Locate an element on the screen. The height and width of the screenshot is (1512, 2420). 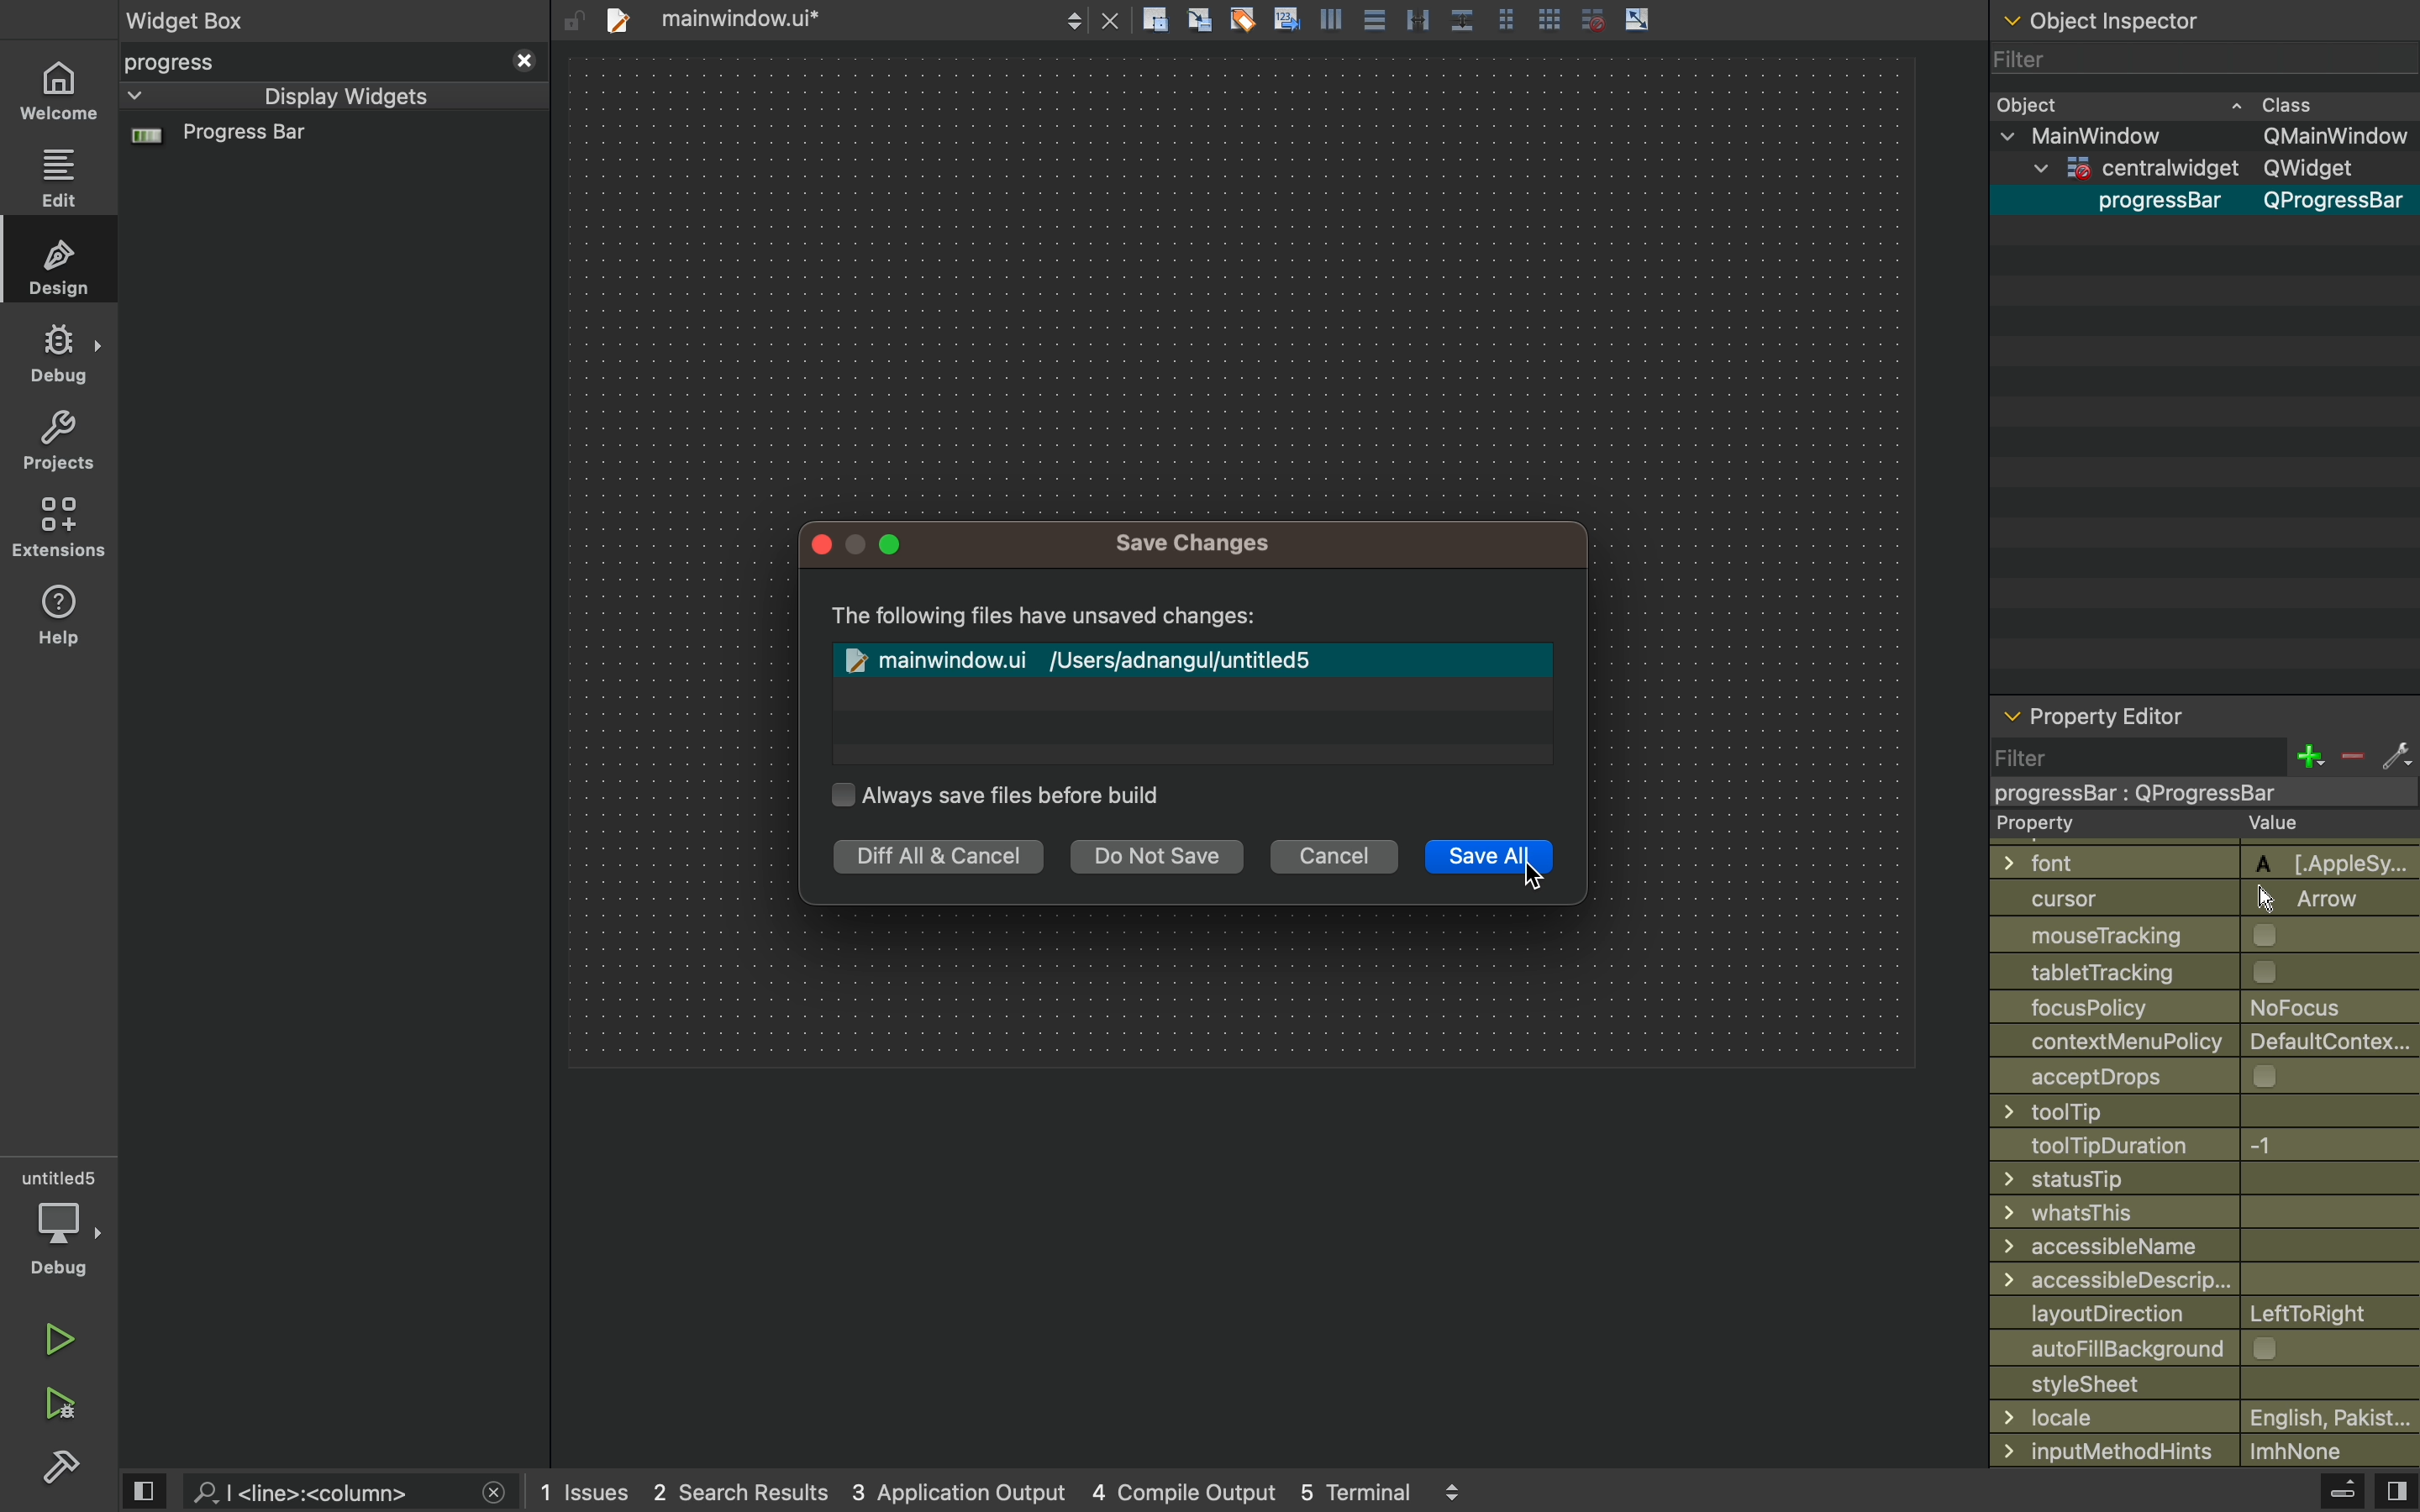
Filter is located at coordinates (2024, 64).